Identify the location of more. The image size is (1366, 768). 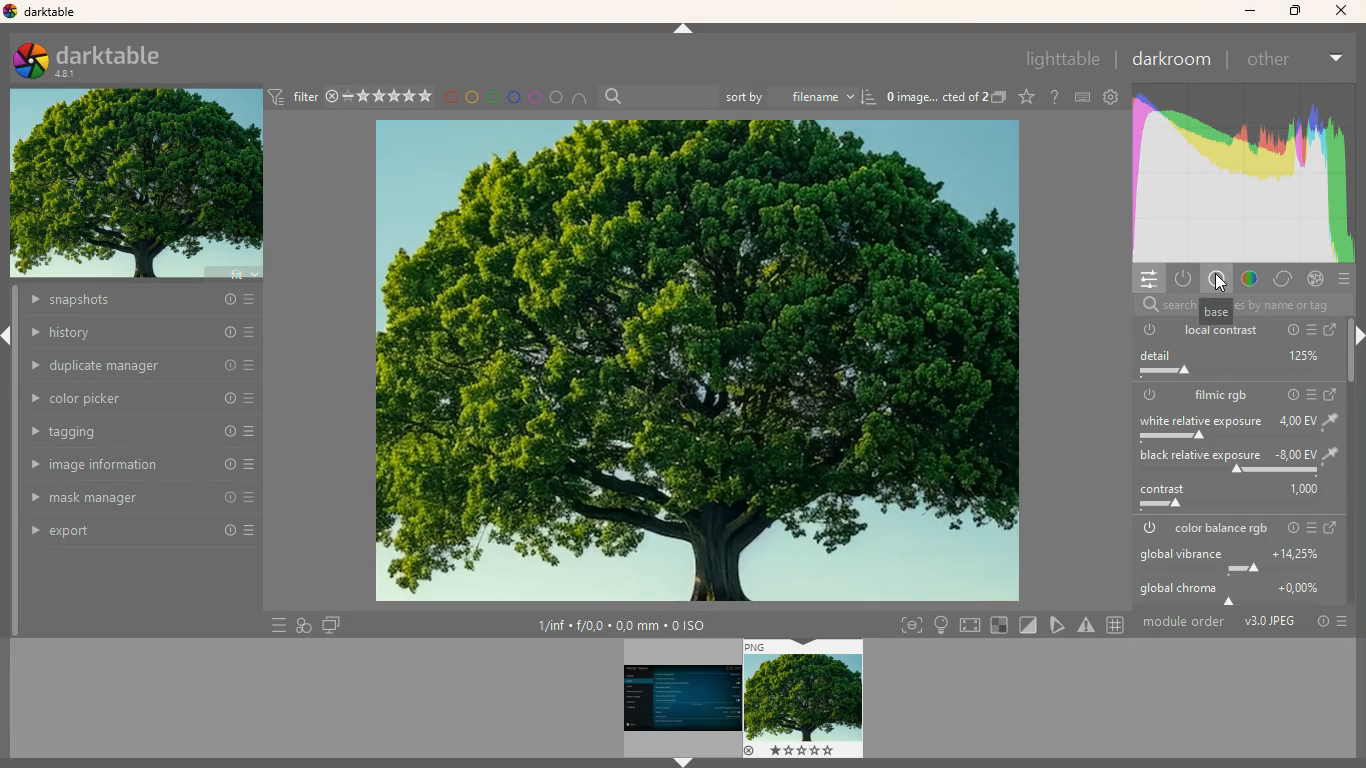
(1341, 281).